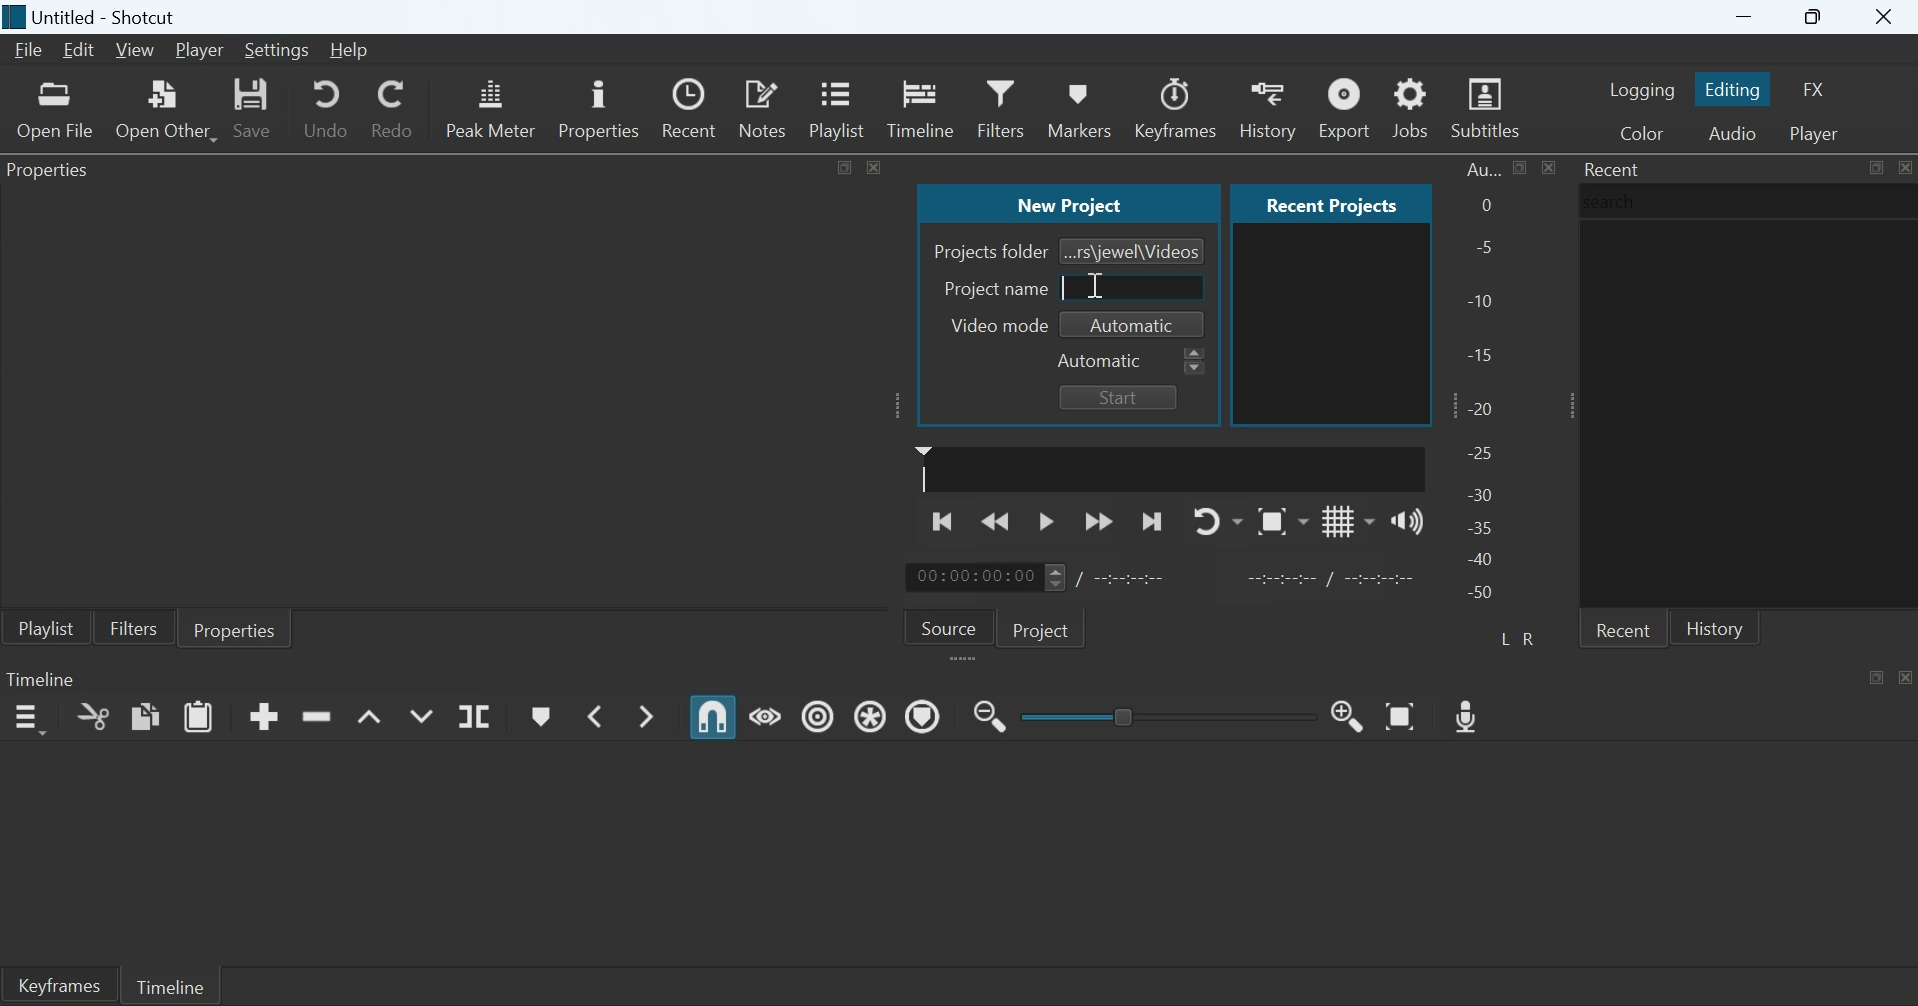 This screenshot has width=1918, height=1006. I want to click on Player, so click(201, 51).